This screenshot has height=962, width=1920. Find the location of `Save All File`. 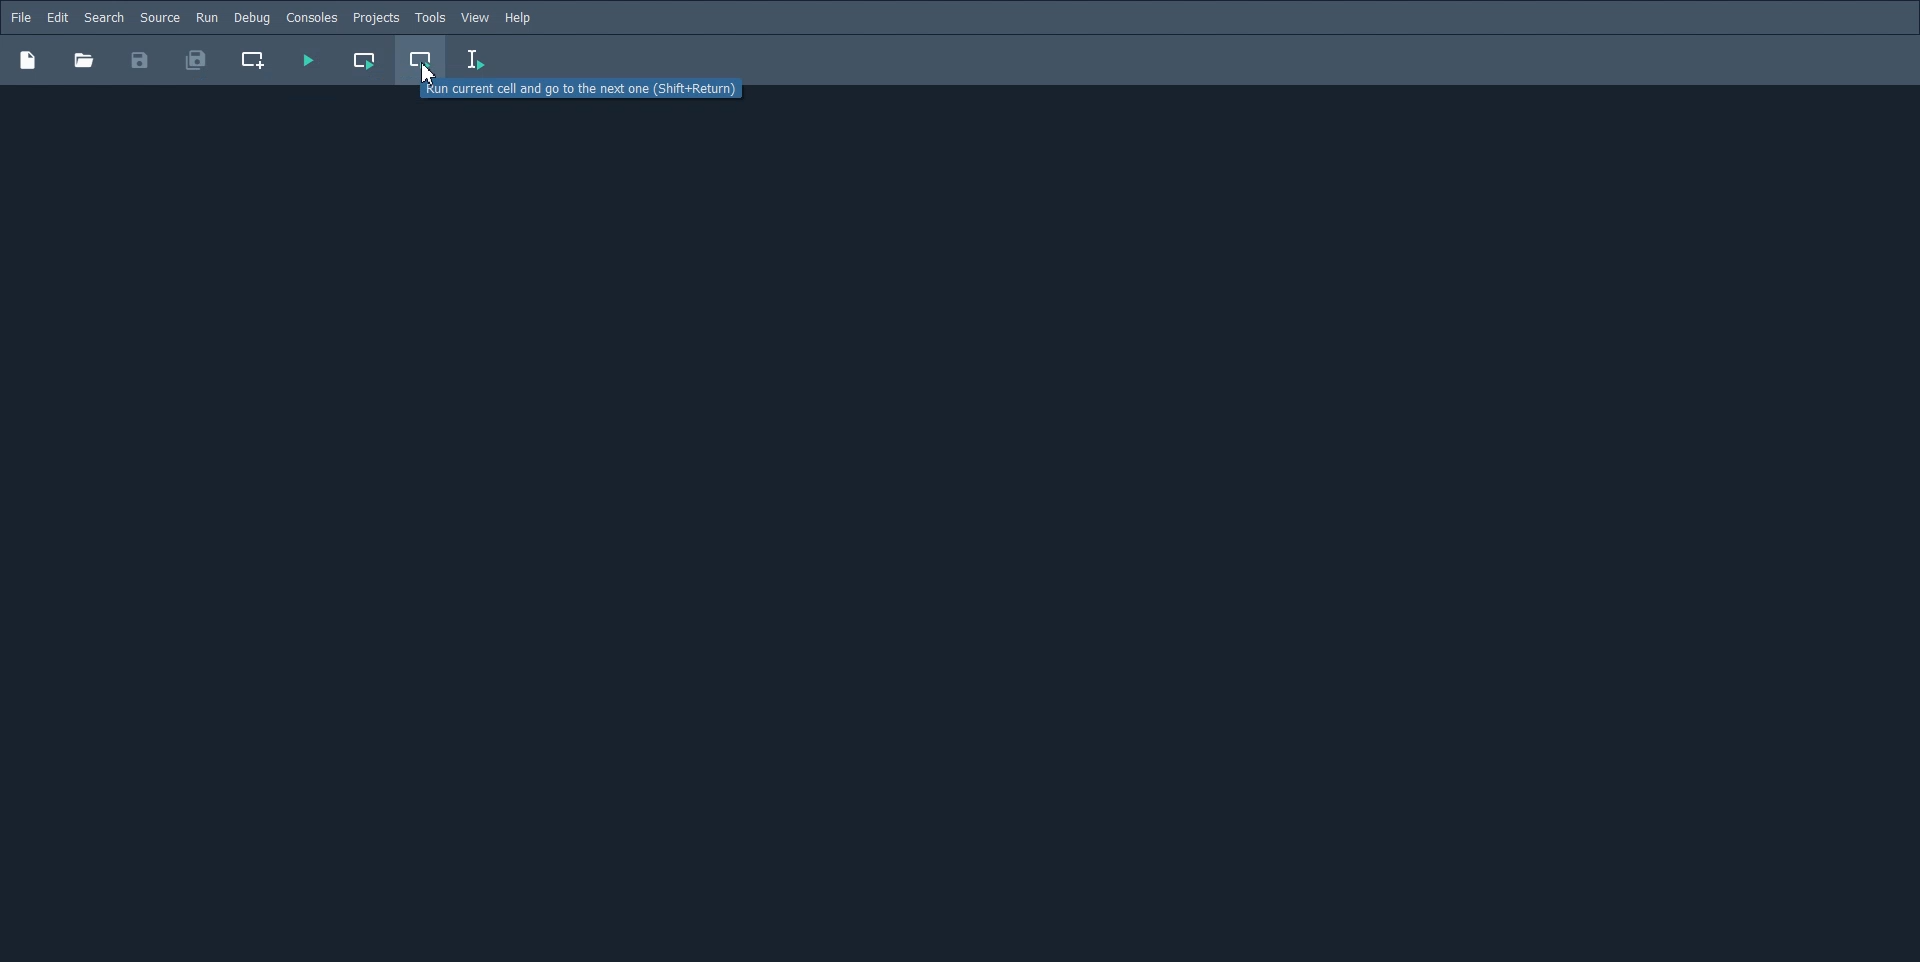

Save All File is located at coordinates (194, 60).